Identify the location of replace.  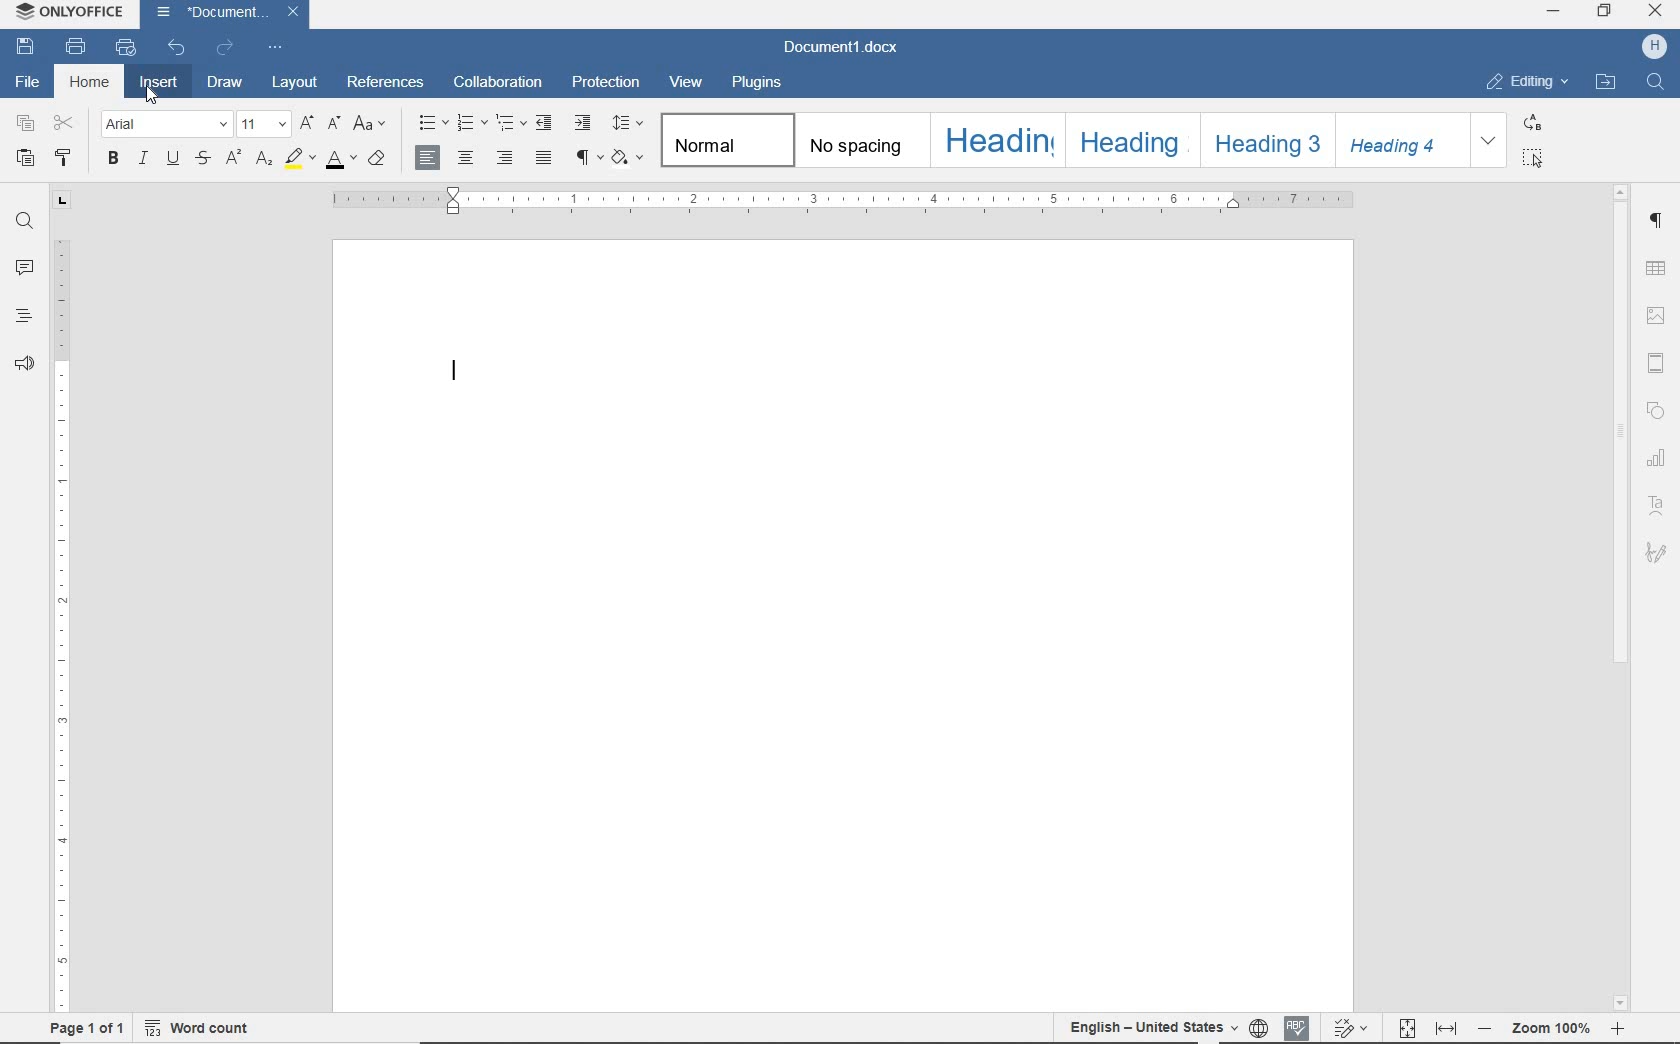
(1533, 122).